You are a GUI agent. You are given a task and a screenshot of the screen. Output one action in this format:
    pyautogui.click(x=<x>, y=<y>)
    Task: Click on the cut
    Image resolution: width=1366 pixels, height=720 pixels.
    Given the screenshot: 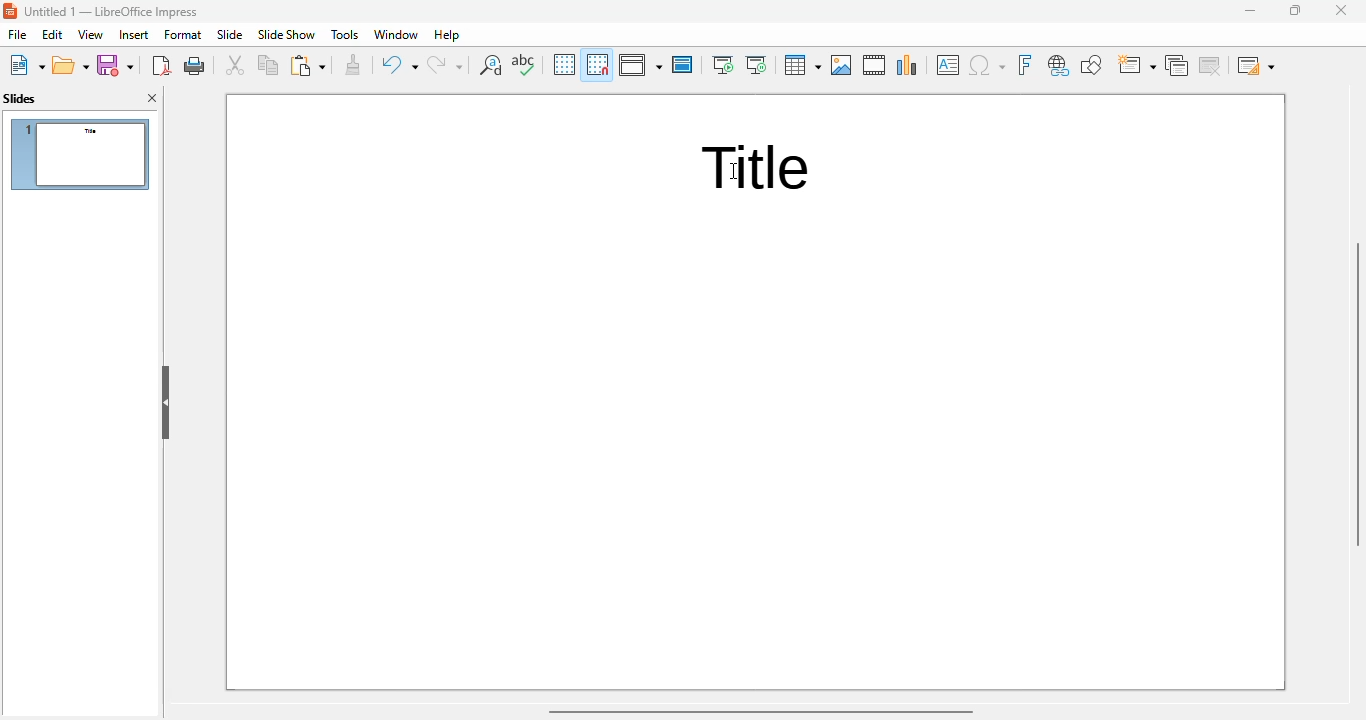 What is the action you would take?
    pyautogui.click(x=235, y=65)
    